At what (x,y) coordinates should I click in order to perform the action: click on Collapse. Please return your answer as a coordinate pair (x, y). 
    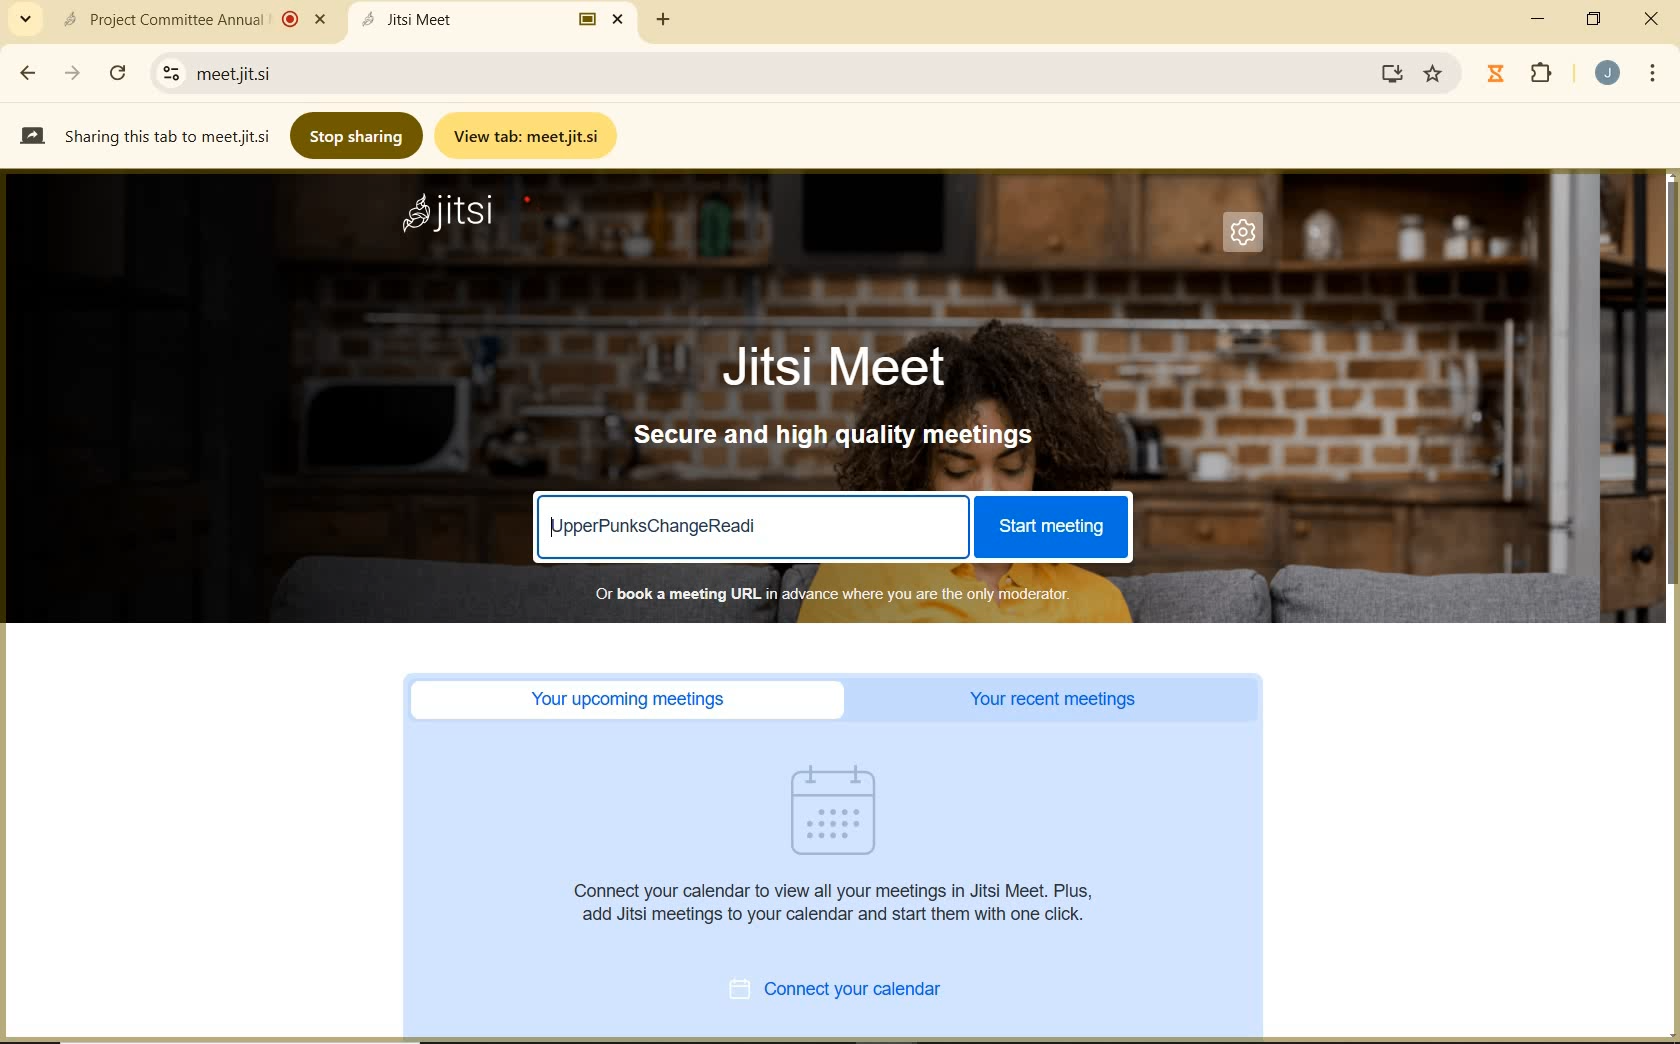
    Looking at the image, I should click on (25, 20).